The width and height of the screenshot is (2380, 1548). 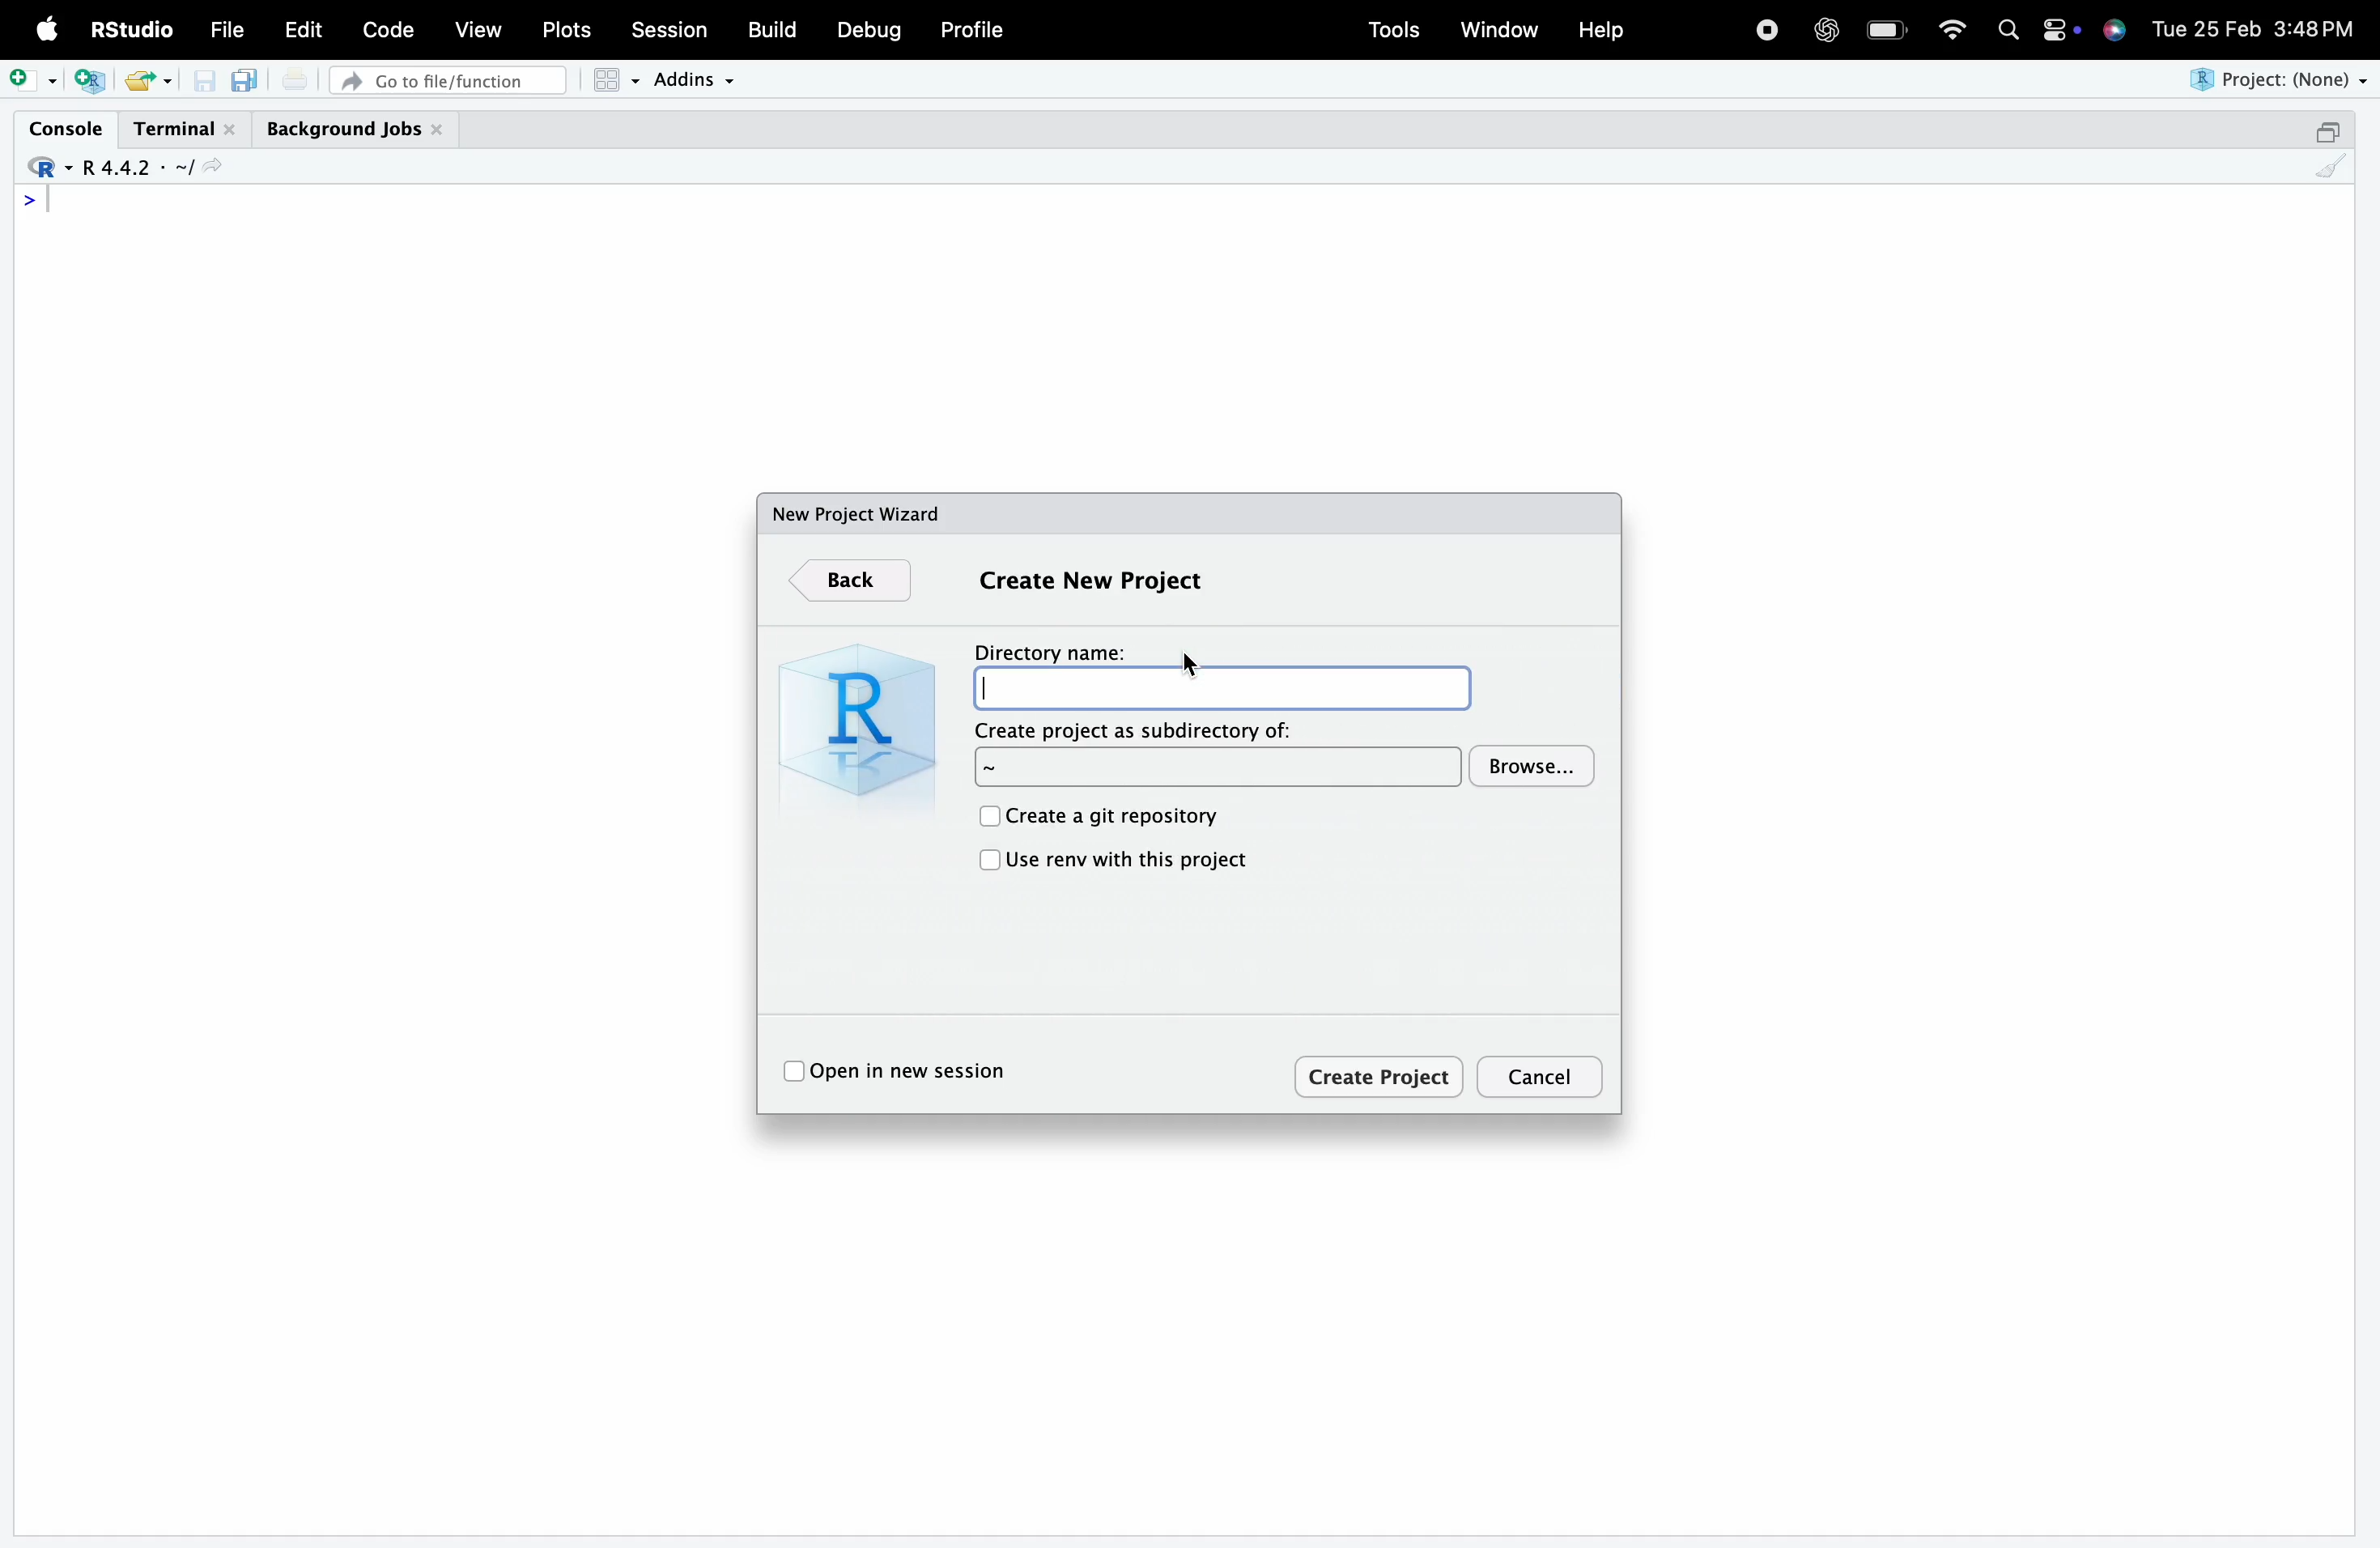 I want to click on open recent files, so click(x=167, y=82).